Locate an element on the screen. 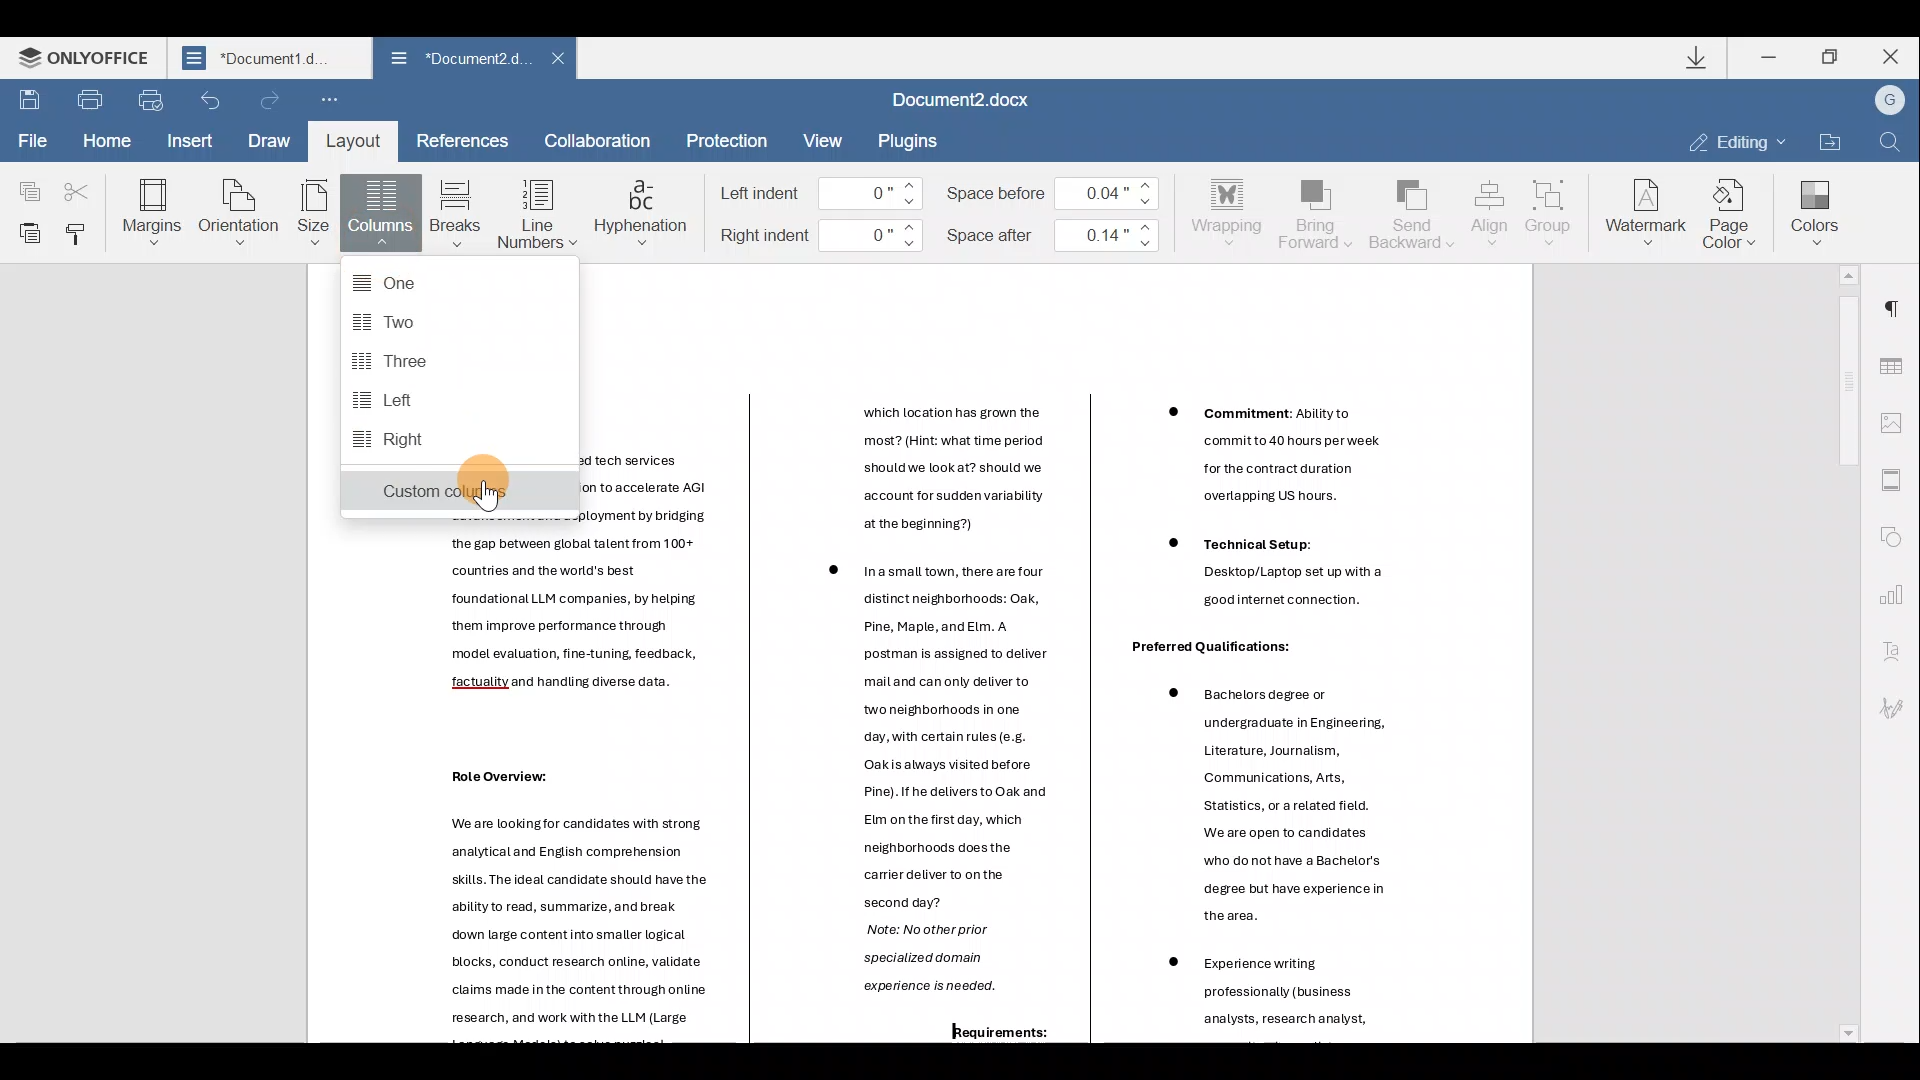 The height and width of the screenshot is (1080, 1920). File is located at coordinates (29, 138).